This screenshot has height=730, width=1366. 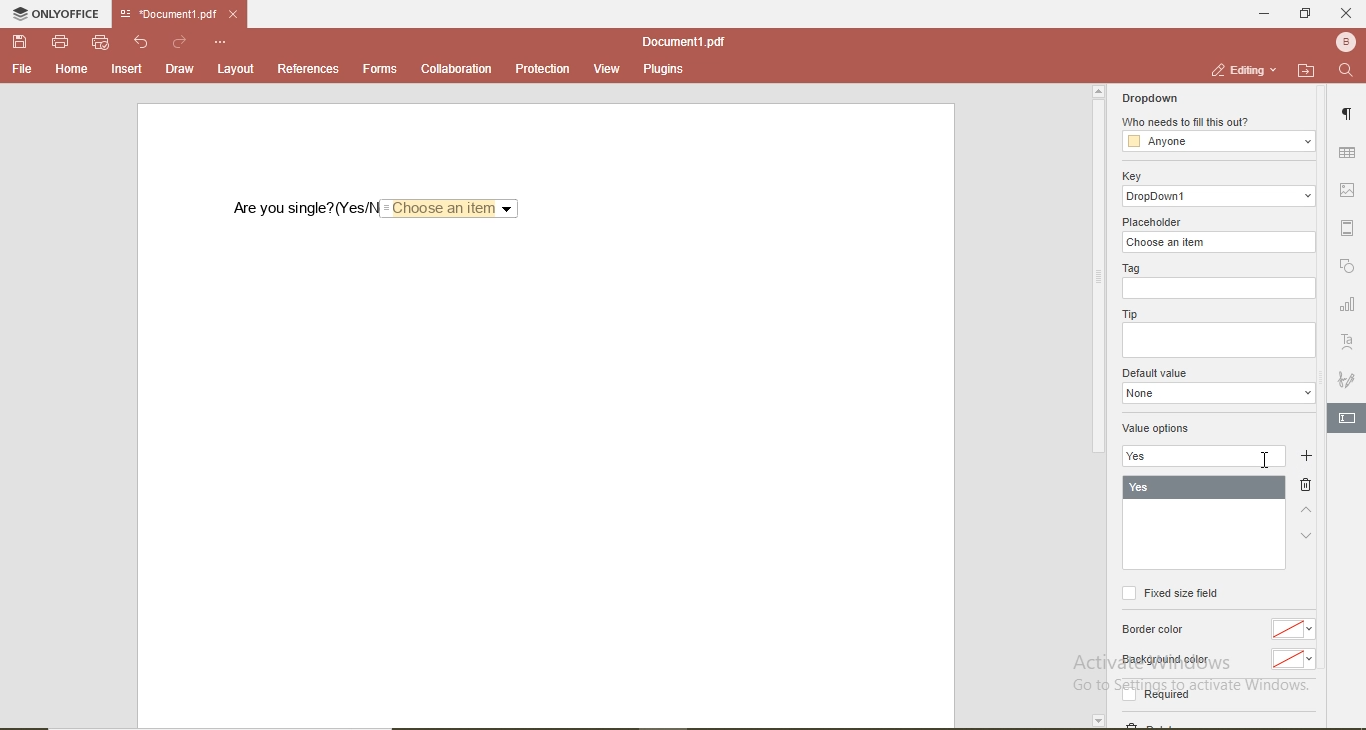 I want to click on dropdowm1, so click(x=1217, y=196).